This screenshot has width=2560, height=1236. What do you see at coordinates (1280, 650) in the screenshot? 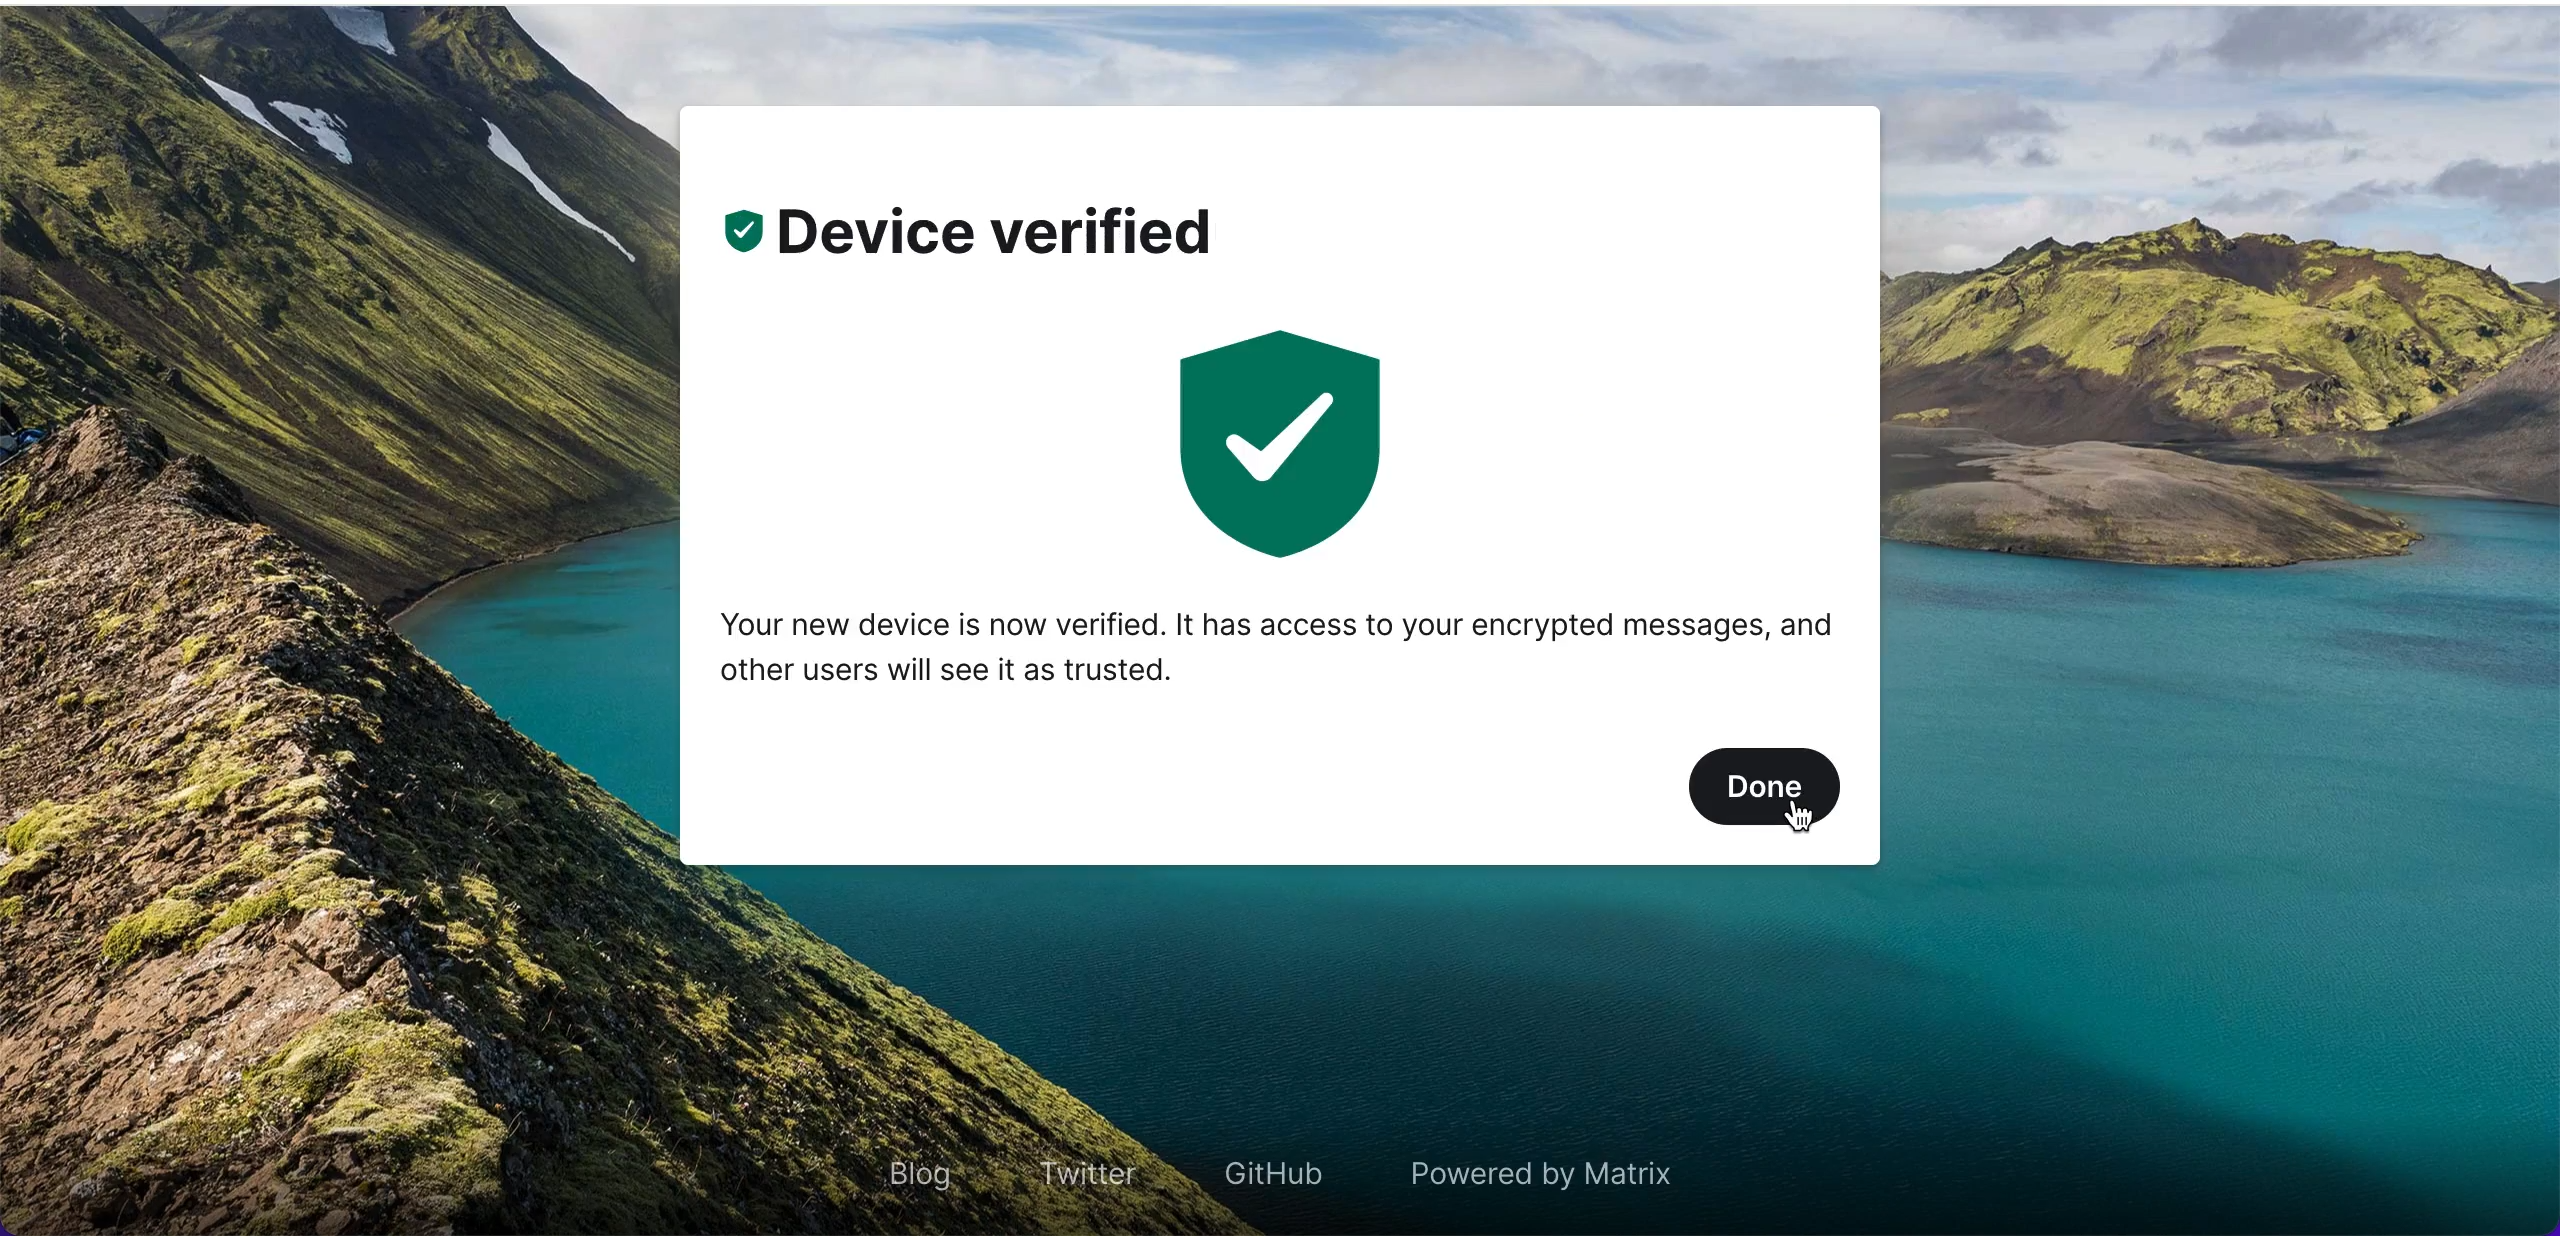
I see `your new deviced is now verified. it has access to your encrypted messages, and other users will see it as trusted.` at bounding box center [1280, 650].